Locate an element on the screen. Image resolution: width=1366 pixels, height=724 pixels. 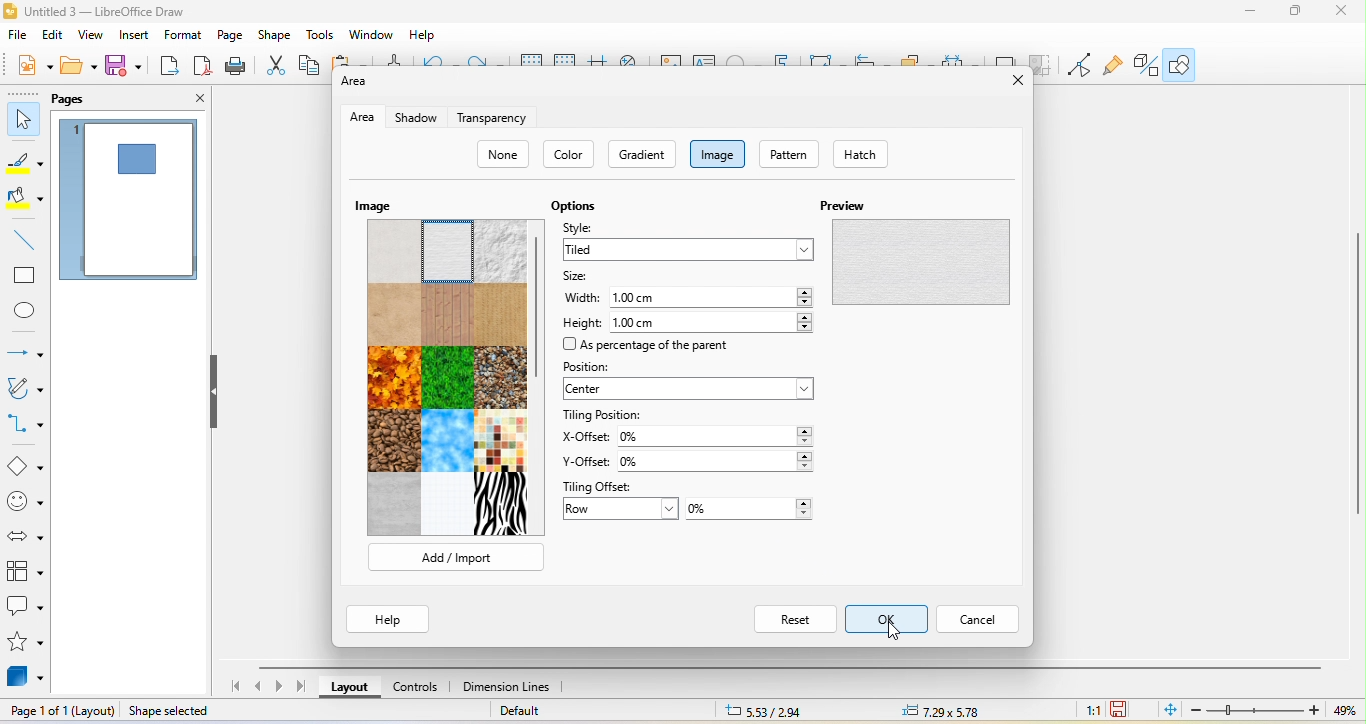
texture 7 is located at coordinates (395, 376).